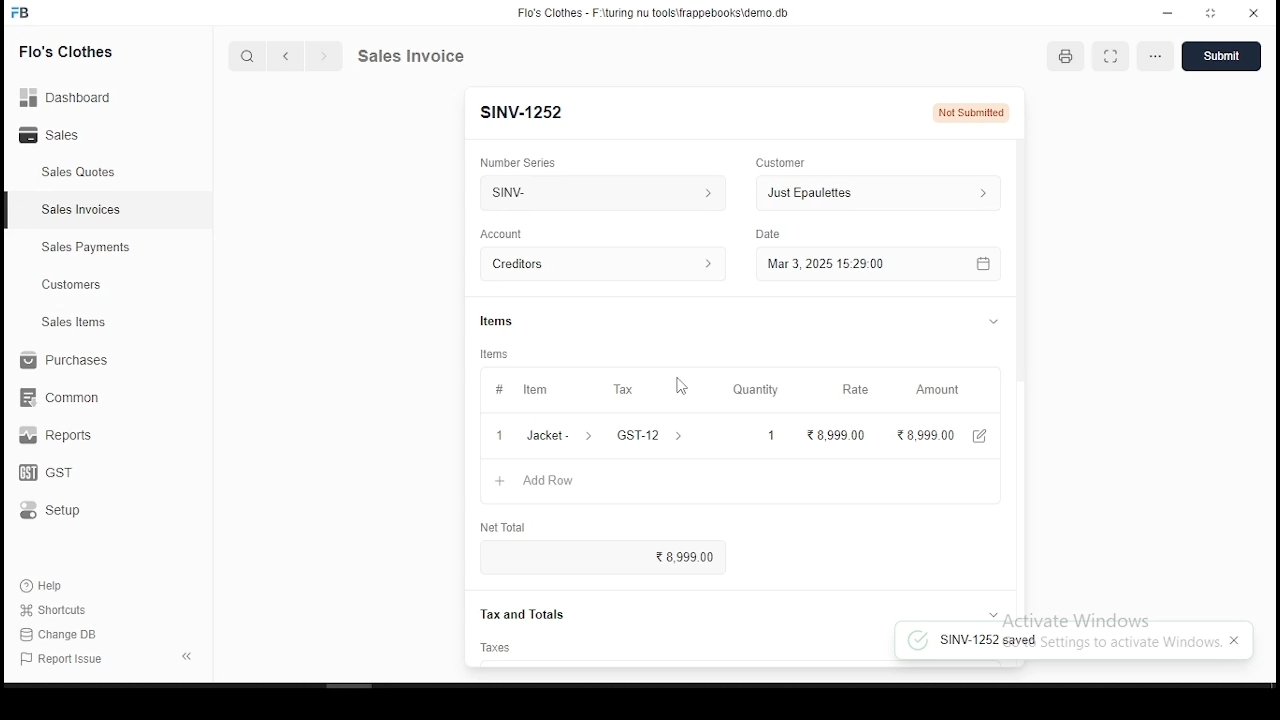 The image size is (1280, 720). I want to click on help, so click(48, 585).